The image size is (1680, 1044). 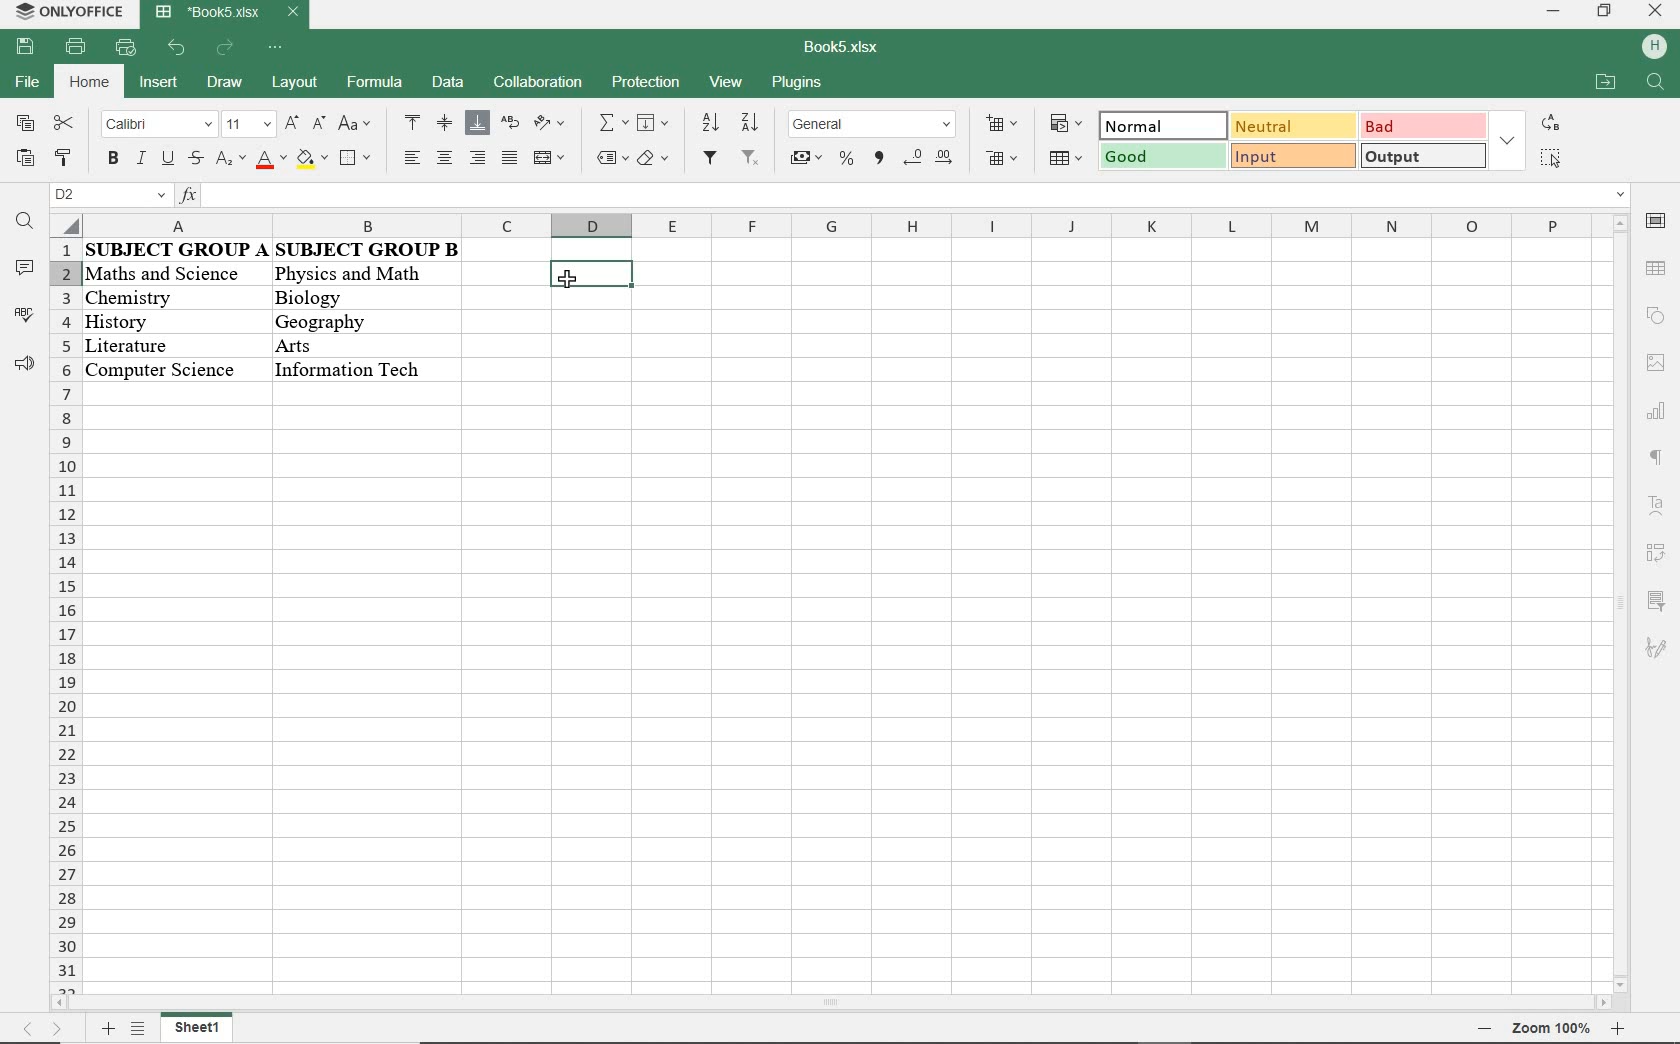 What do you see at coordinates (276, 250) in the screenshot?
I see `data` at bounding box center [276, 250].